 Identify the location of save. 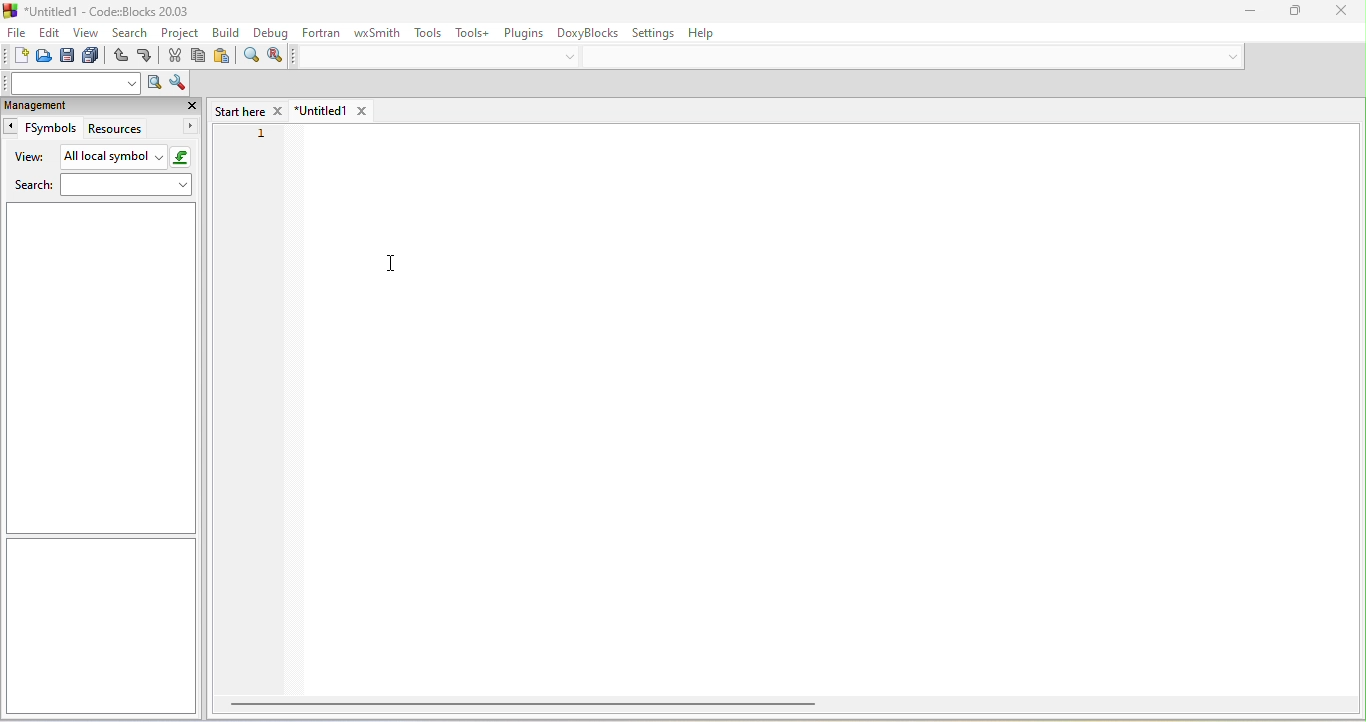
(68, 56).